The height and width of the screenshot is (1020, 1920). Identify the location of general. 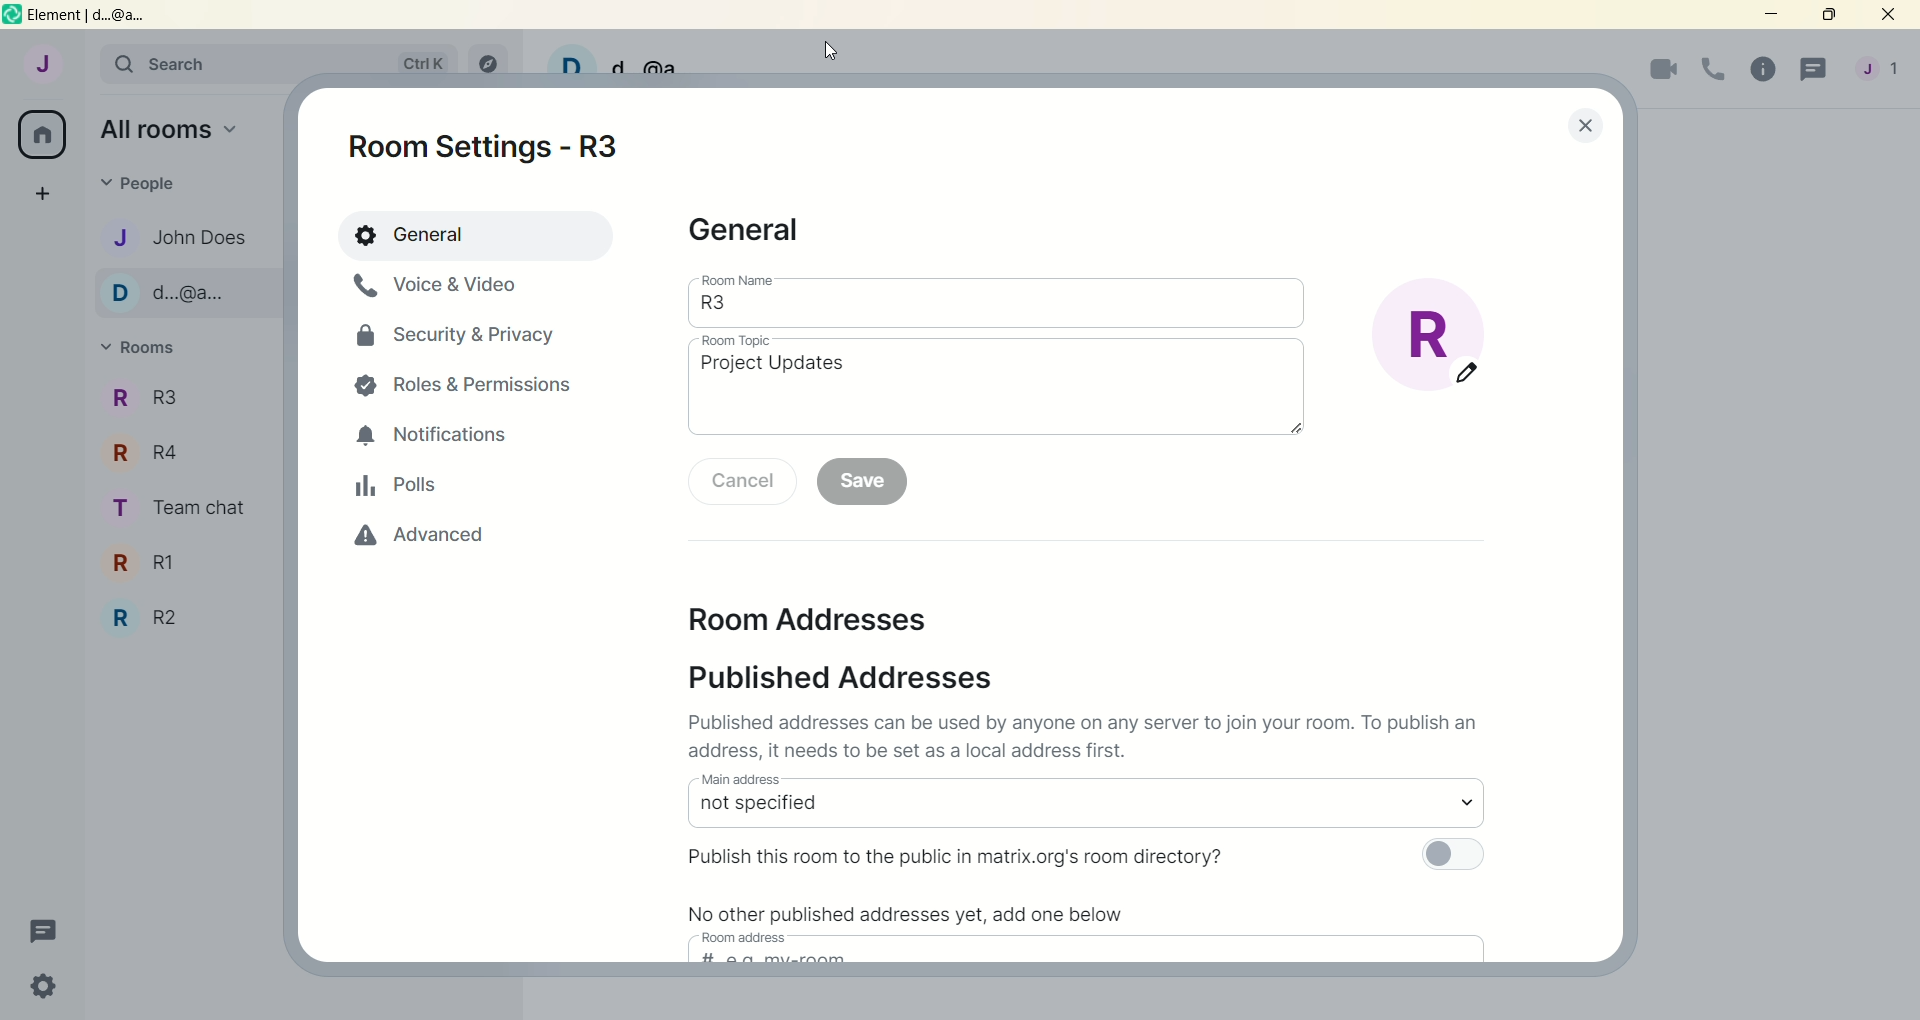
(747, 231).